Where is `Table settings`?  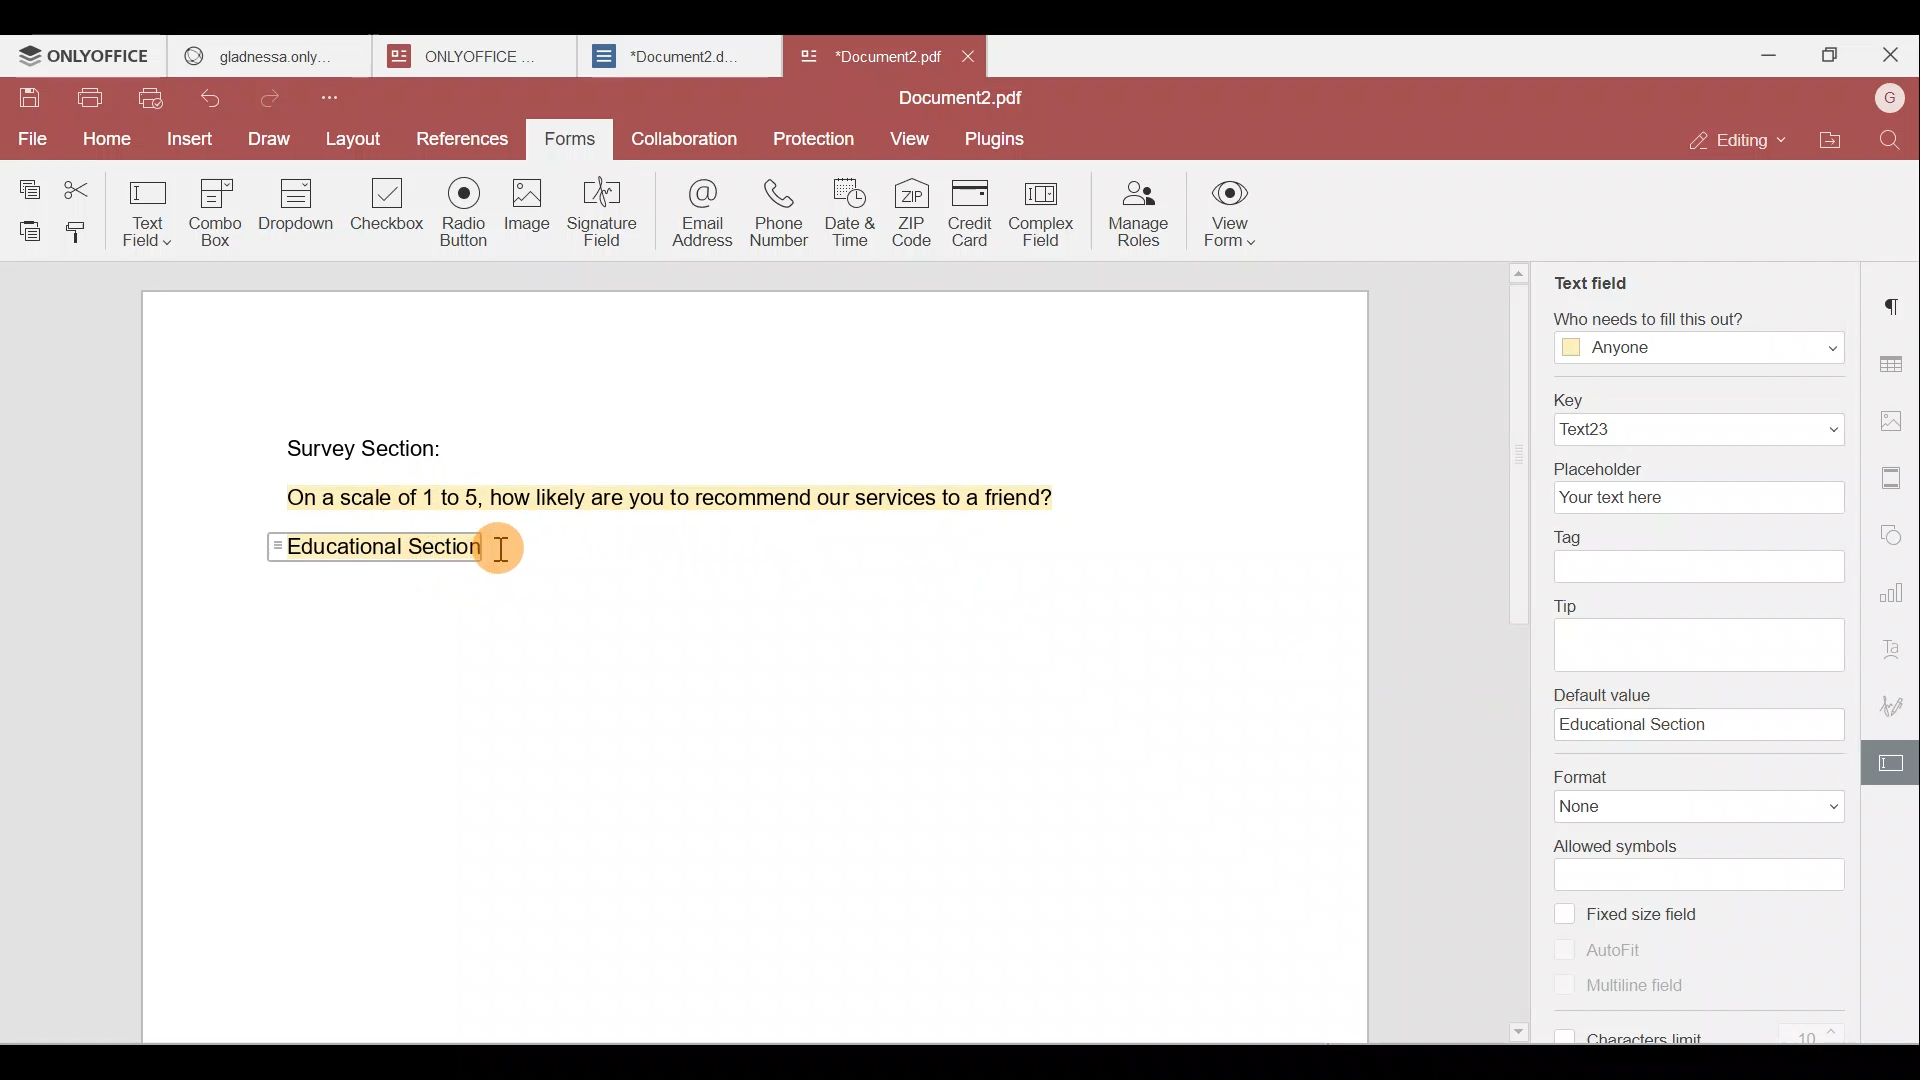
Table settings is located at coordinates (1894, 359).